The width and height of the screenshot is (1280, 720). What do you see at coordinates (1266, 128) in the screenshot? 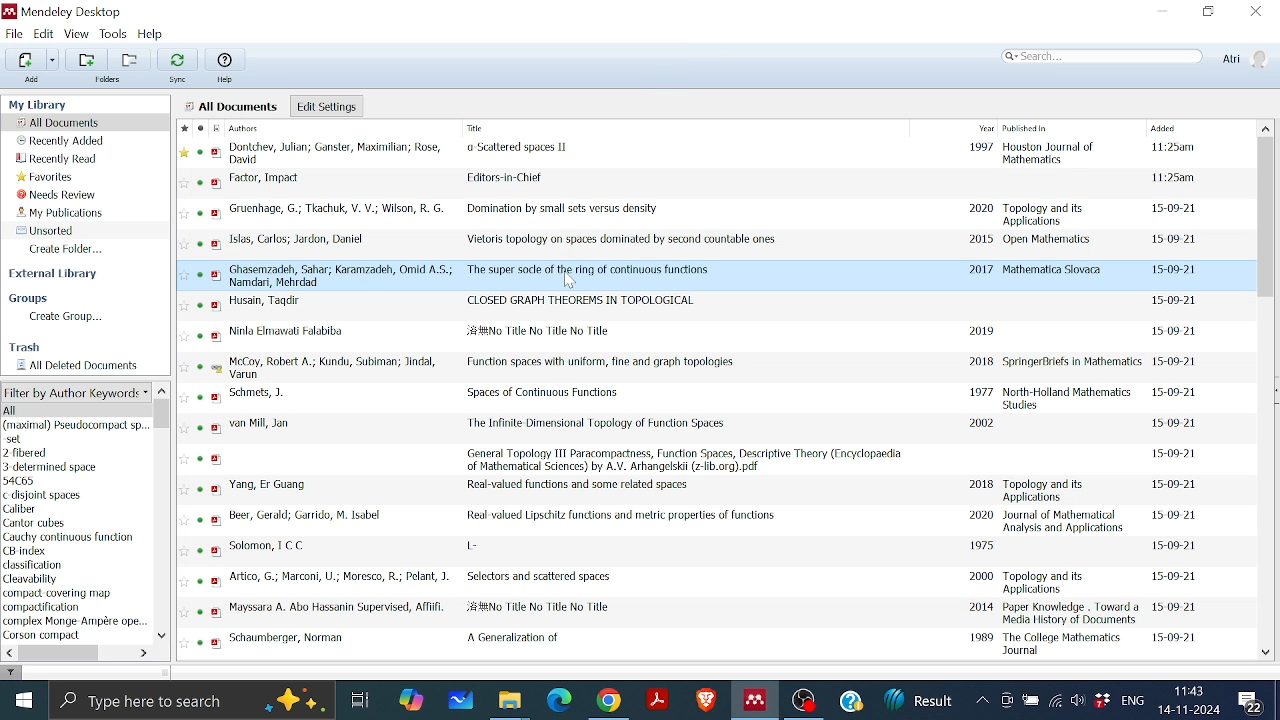
I see `Move up in All files` at bounding box center [1266, 128].